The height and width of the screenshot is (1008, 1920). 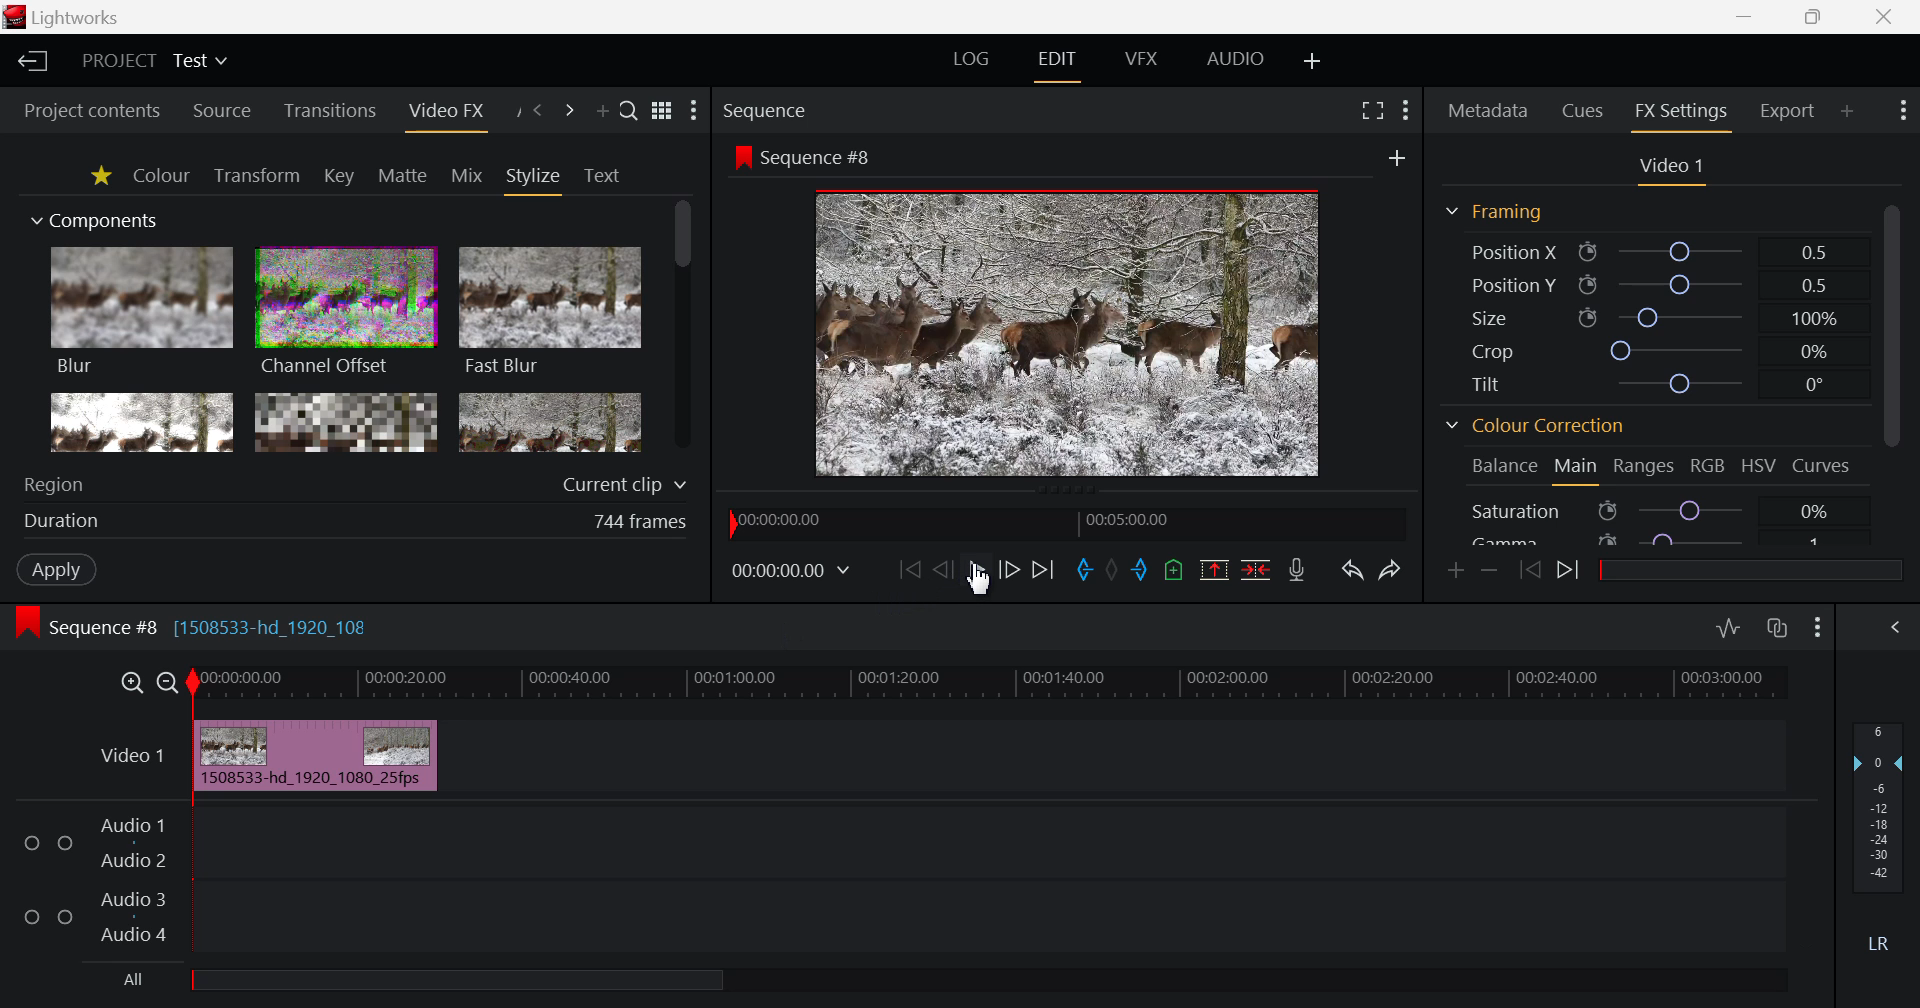 I want to click on Project contents, so click(x=92, y=108).